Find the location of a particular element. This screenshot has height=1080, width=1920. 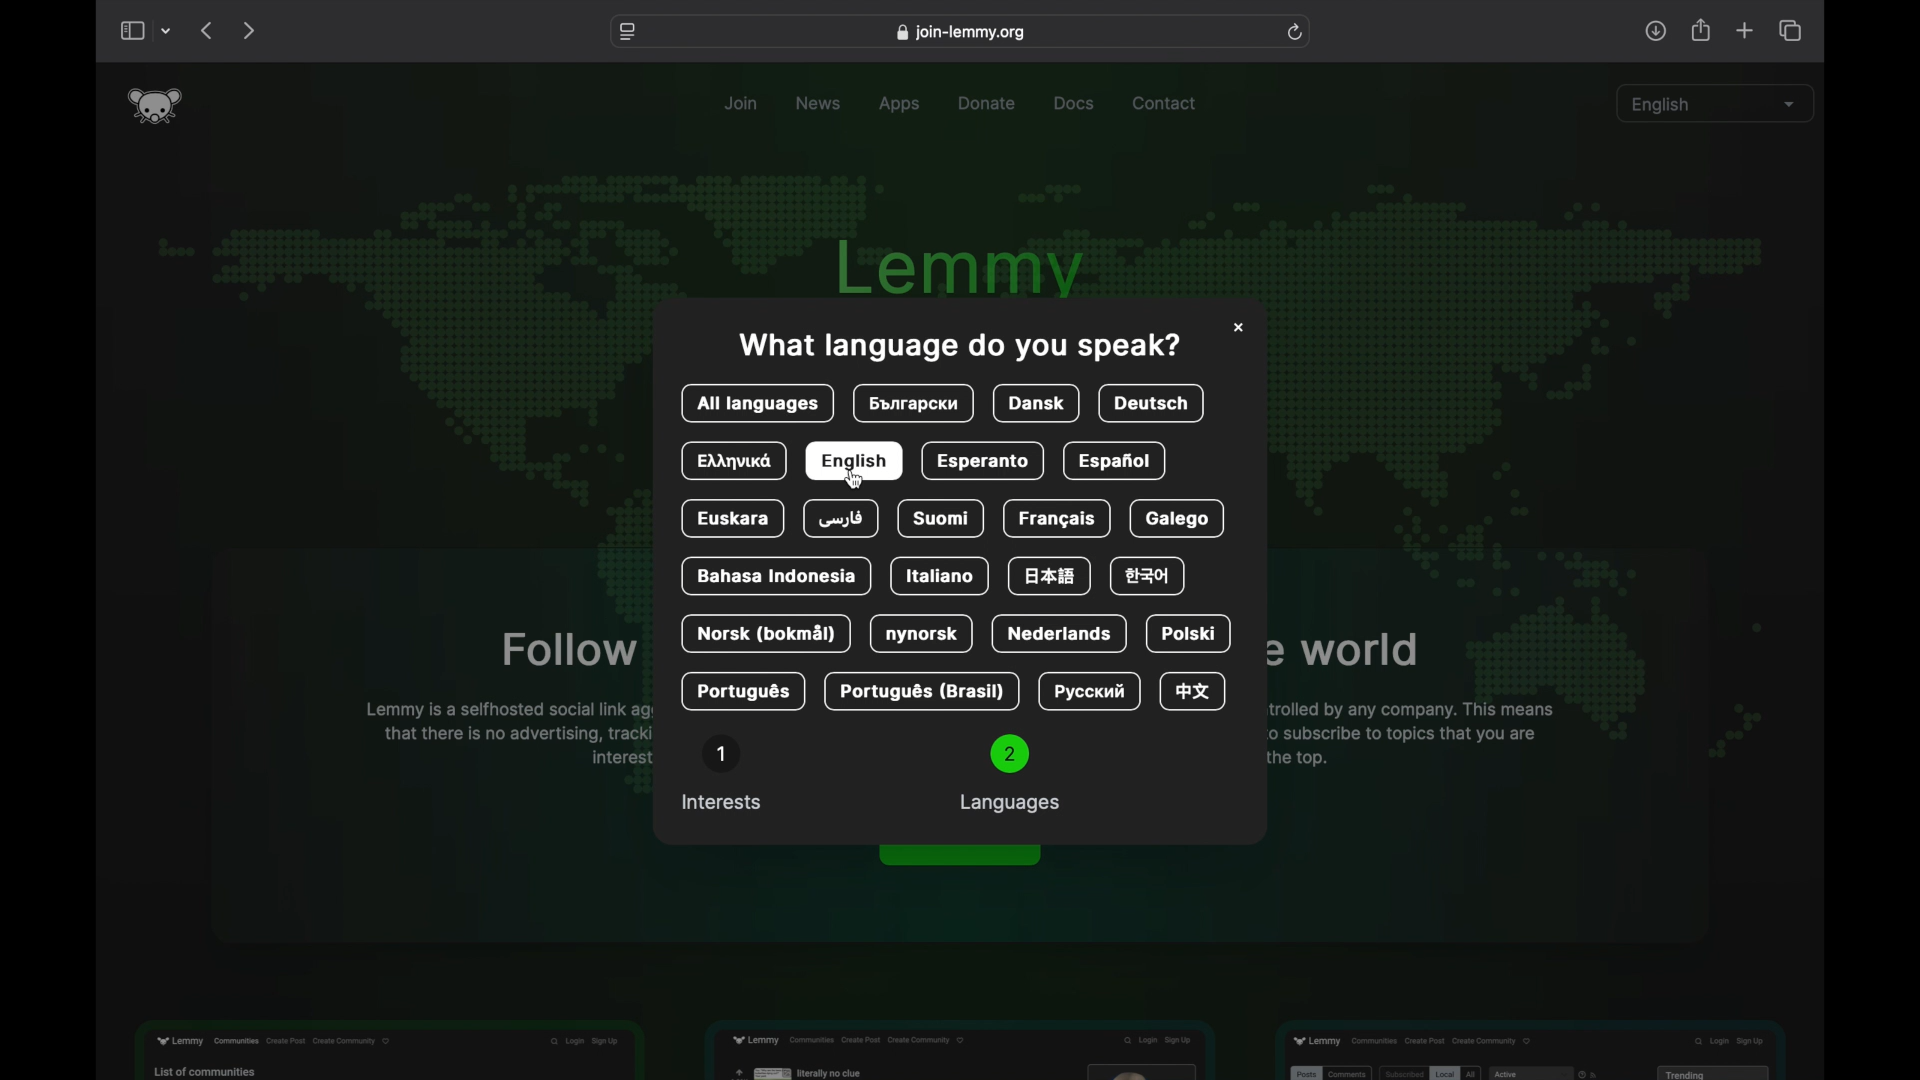

lemmy is located at coordinates (965, 273).